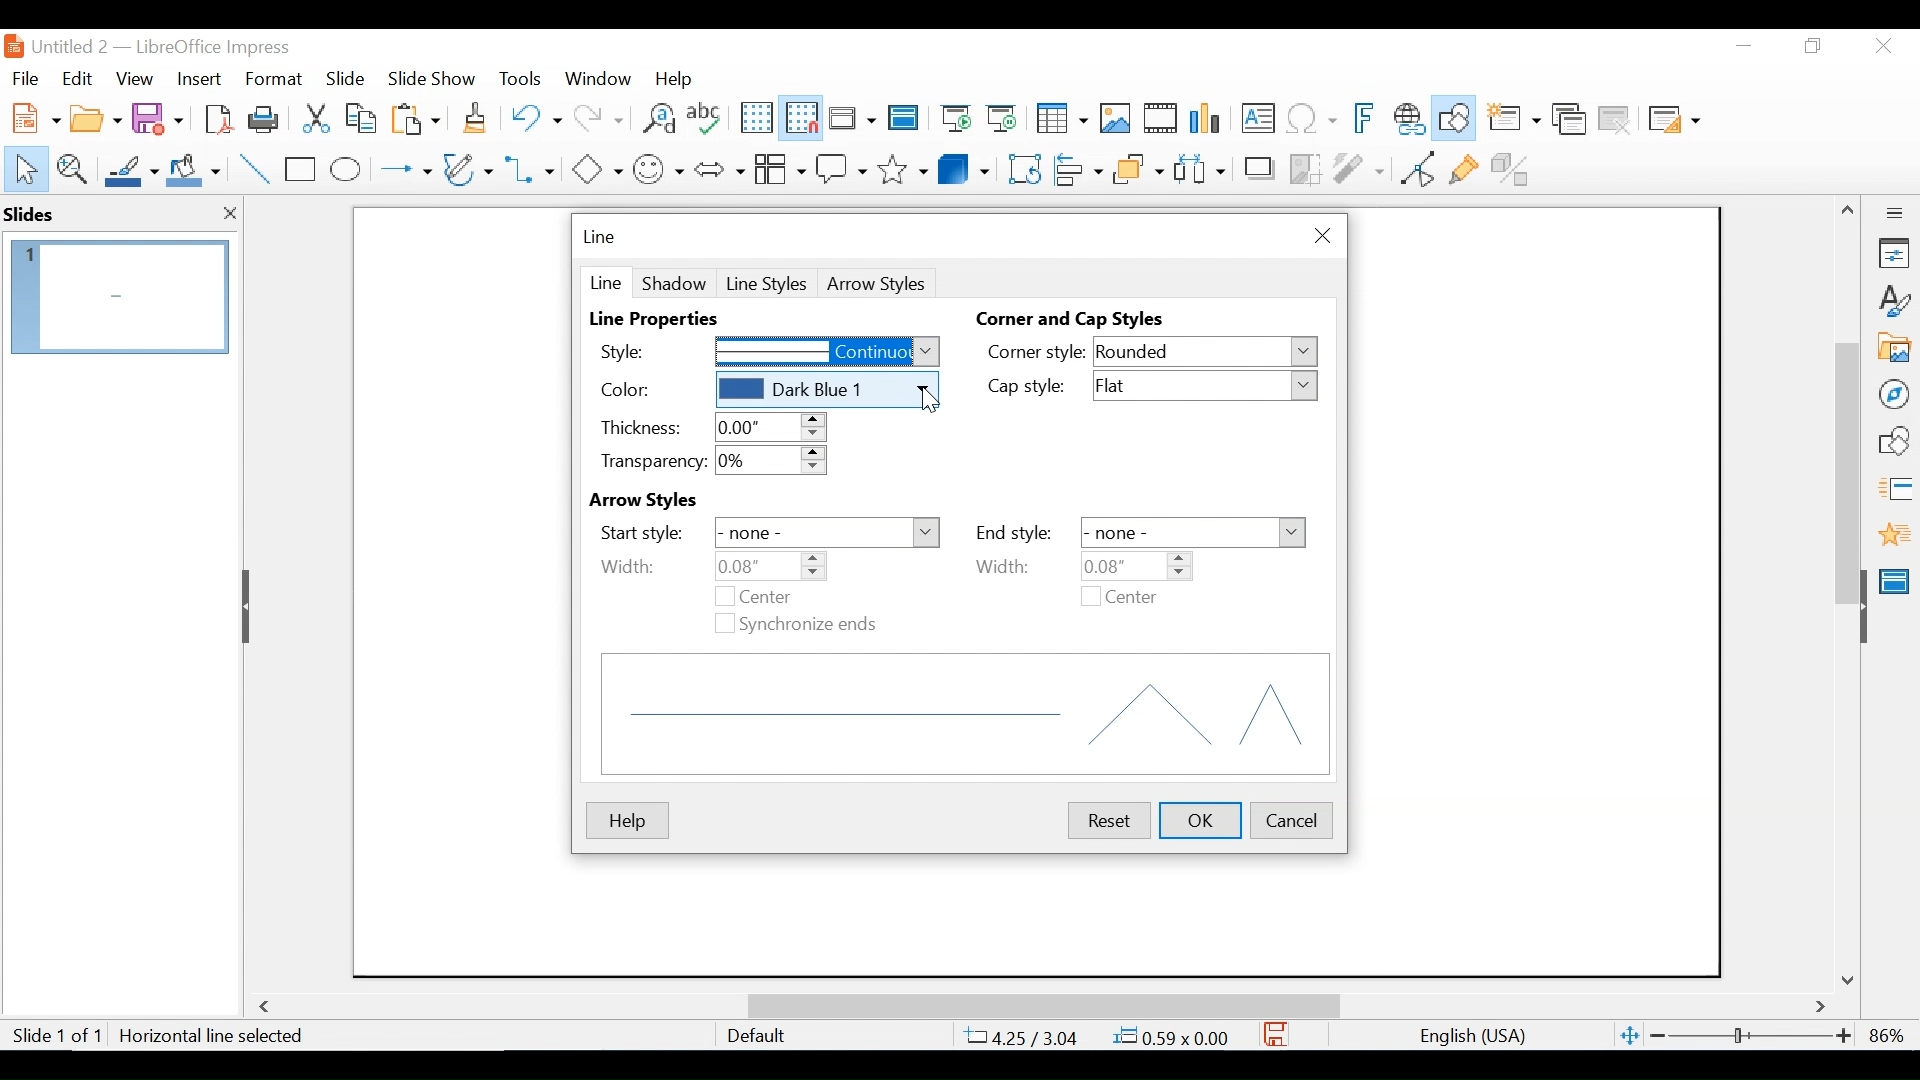  What do you see at coordinates (477, 117) in the screenshot?
I see `Clone Formatting` at bounding box center [477, 117].